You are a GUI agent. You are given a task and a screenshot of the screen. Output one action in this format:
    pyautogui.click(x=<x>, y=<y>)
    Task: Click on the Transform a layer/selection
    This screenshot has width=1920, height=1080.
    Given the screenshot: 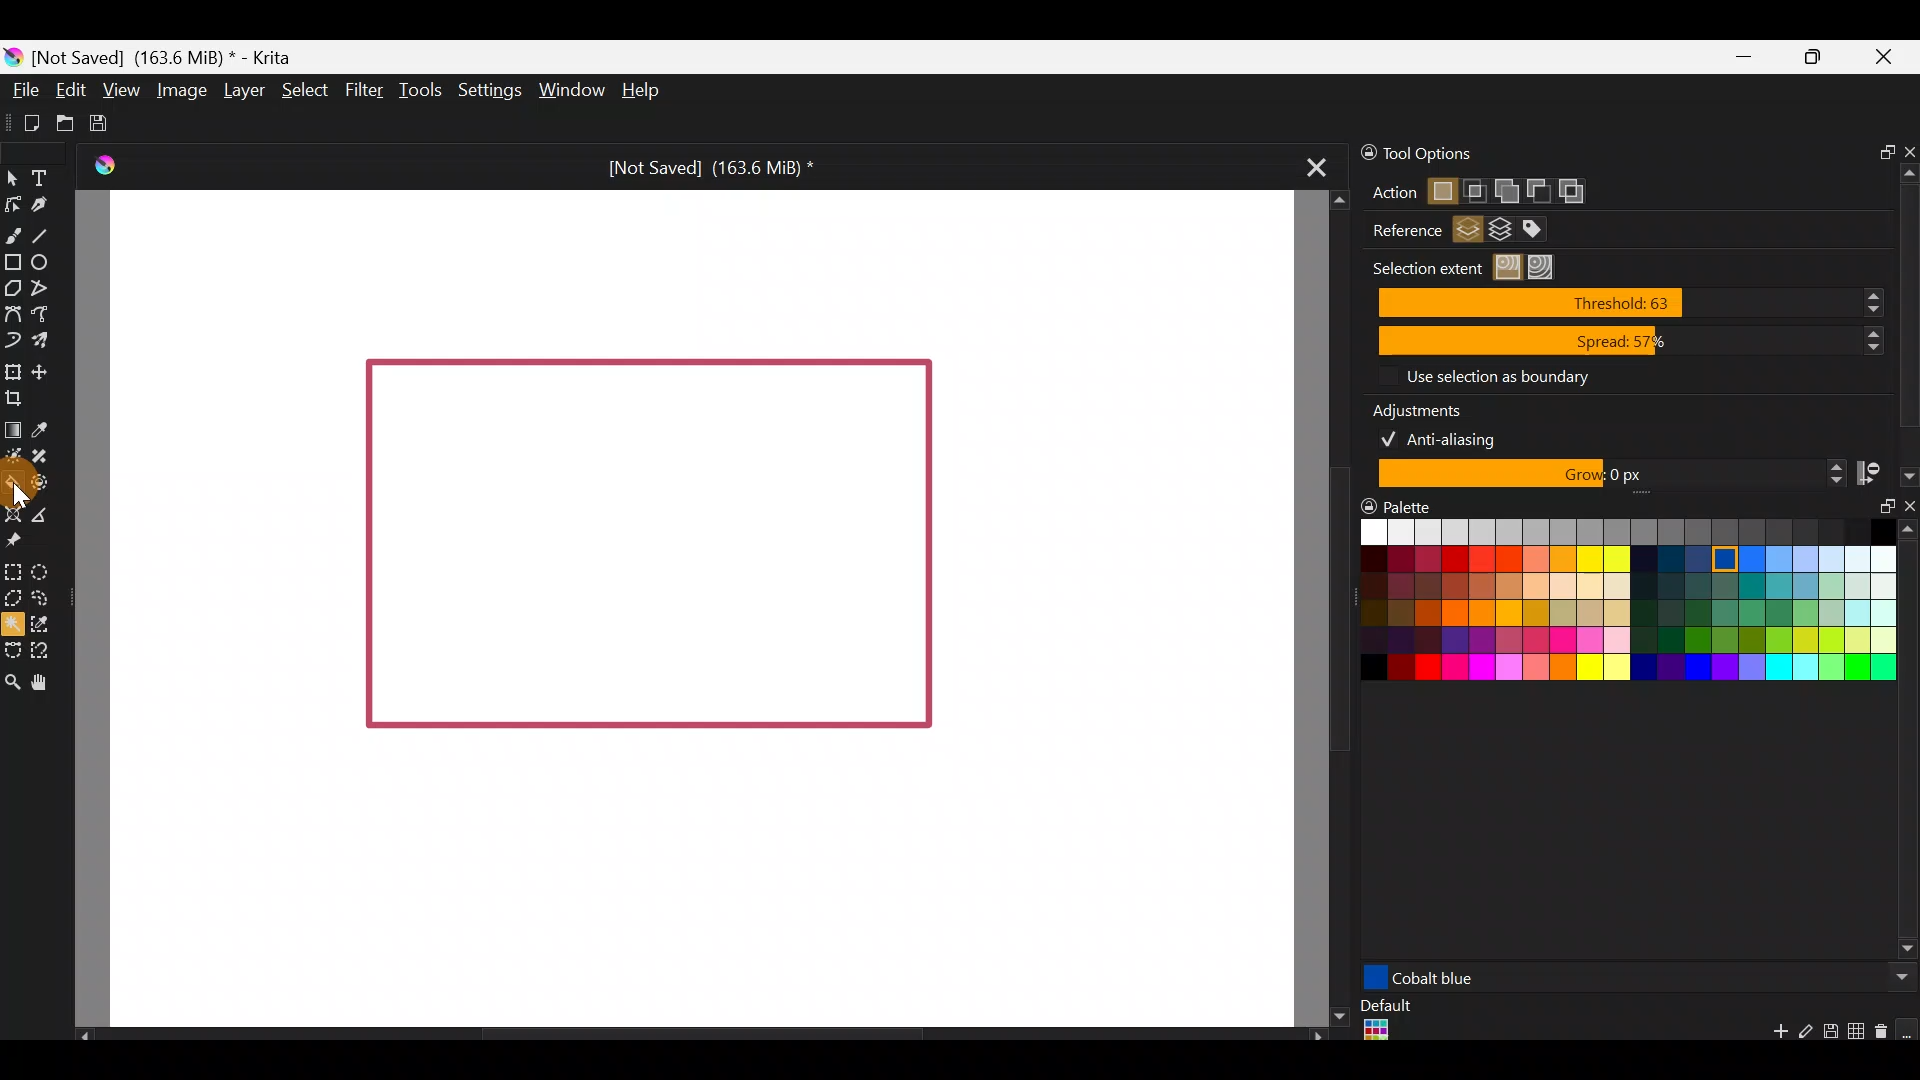 What is the action you would take?
    pyautogui.click(x=12, y=369)
    